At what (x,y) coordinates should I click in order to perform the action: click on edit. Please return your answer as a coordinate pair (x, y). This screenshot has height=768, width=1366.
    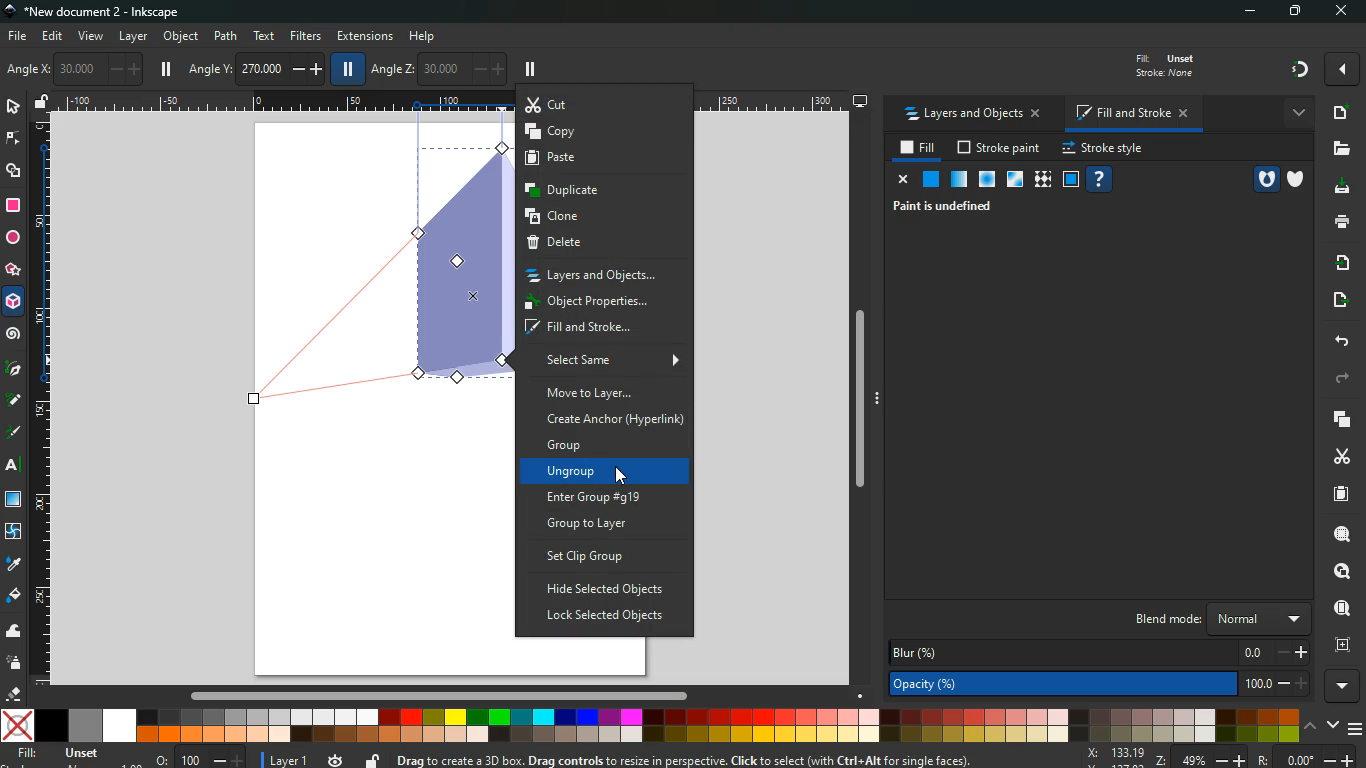
    Looking at the image, I should click on (54, 36).